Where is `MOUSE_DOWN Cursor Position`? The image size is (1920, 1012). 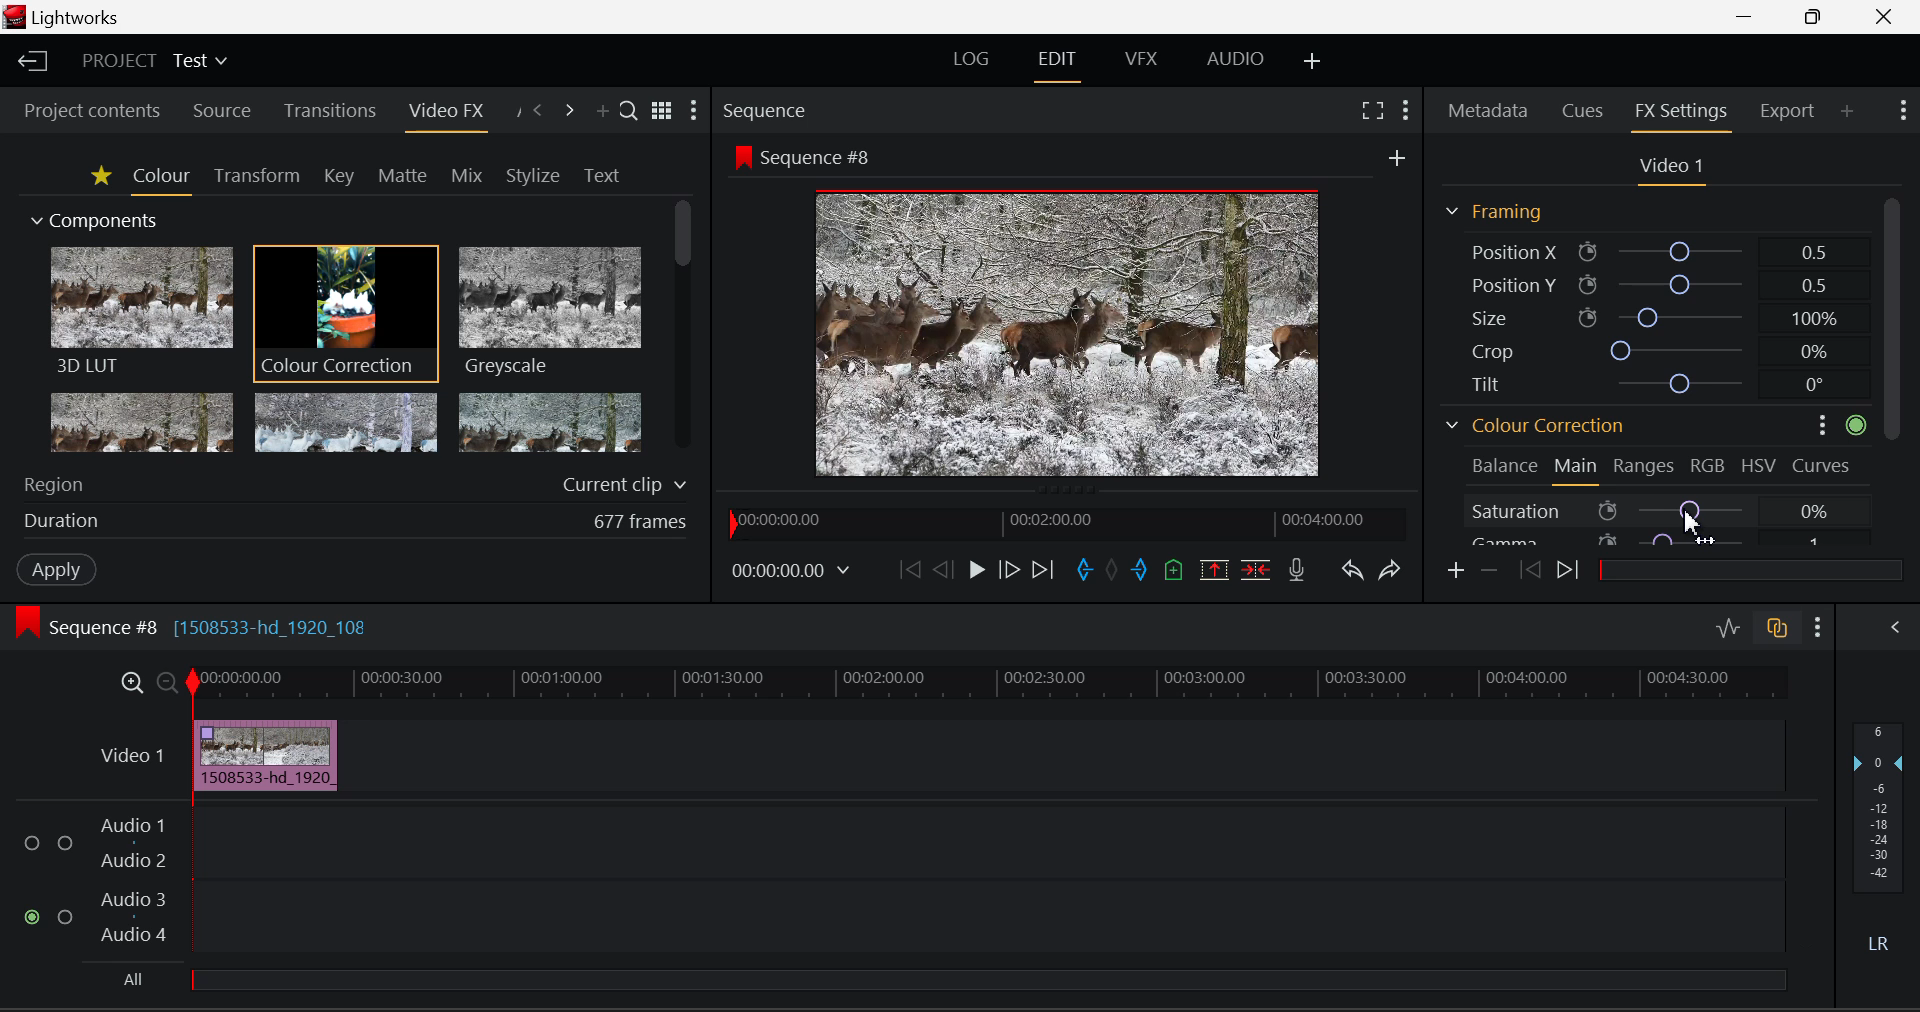
MOUSE_DOWN Cursor Position is located at coordinates (1696, 518).